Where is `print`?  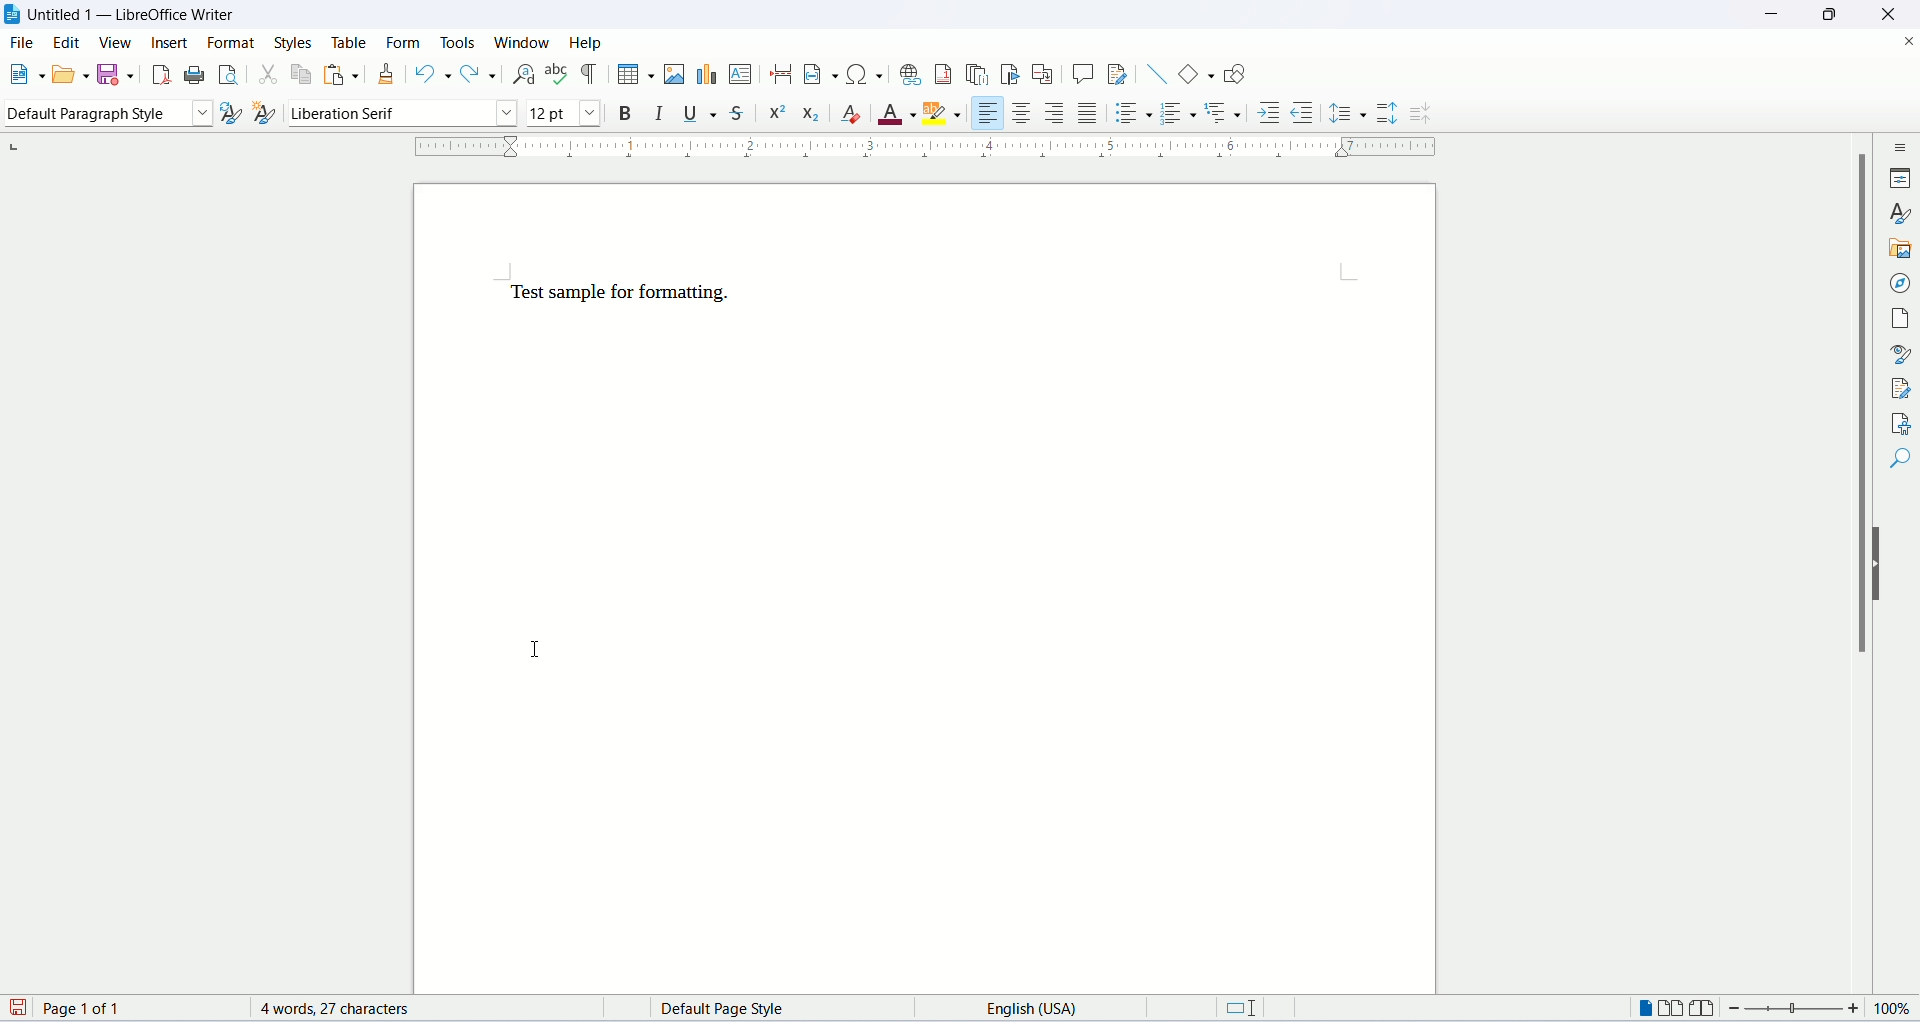
print is located at coordinates (194, 73).